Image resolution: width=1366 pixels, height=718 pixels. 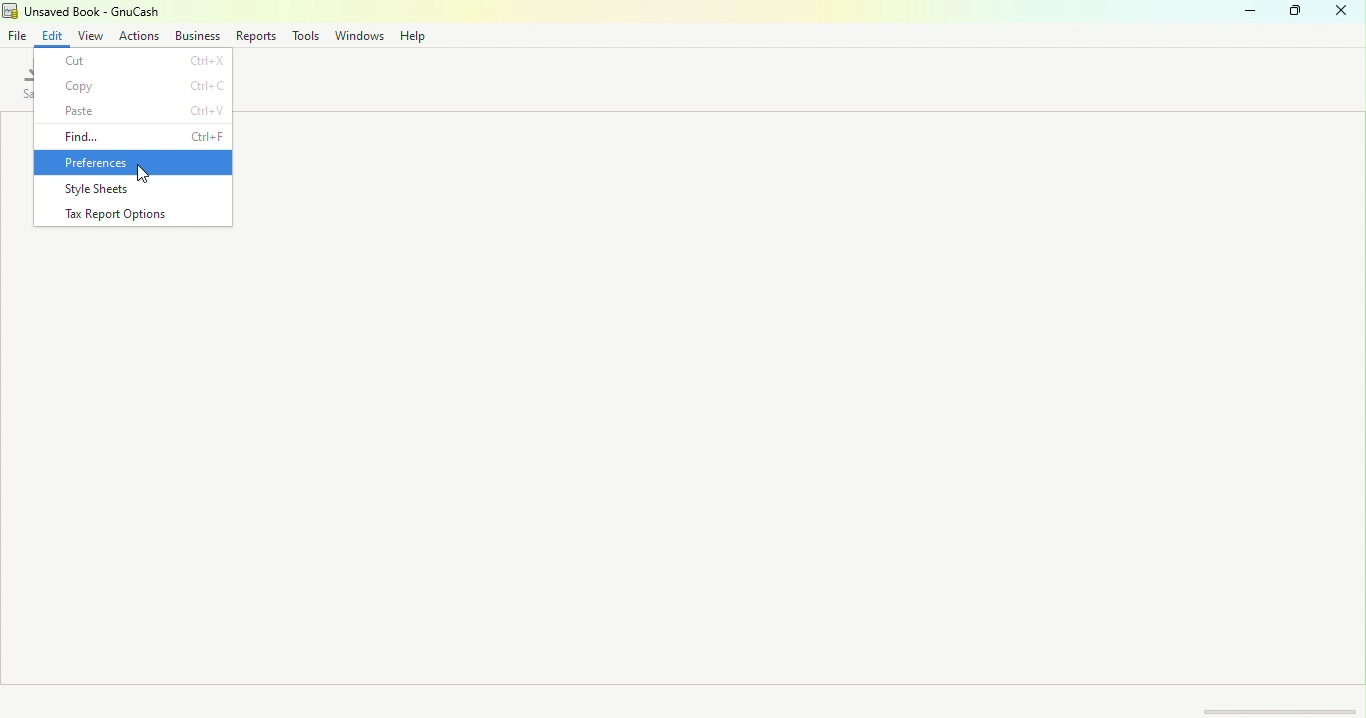 What do you see at coordinates (254, 35) in the screenshot?
I see `Reports` at bounding box center [254, 35].